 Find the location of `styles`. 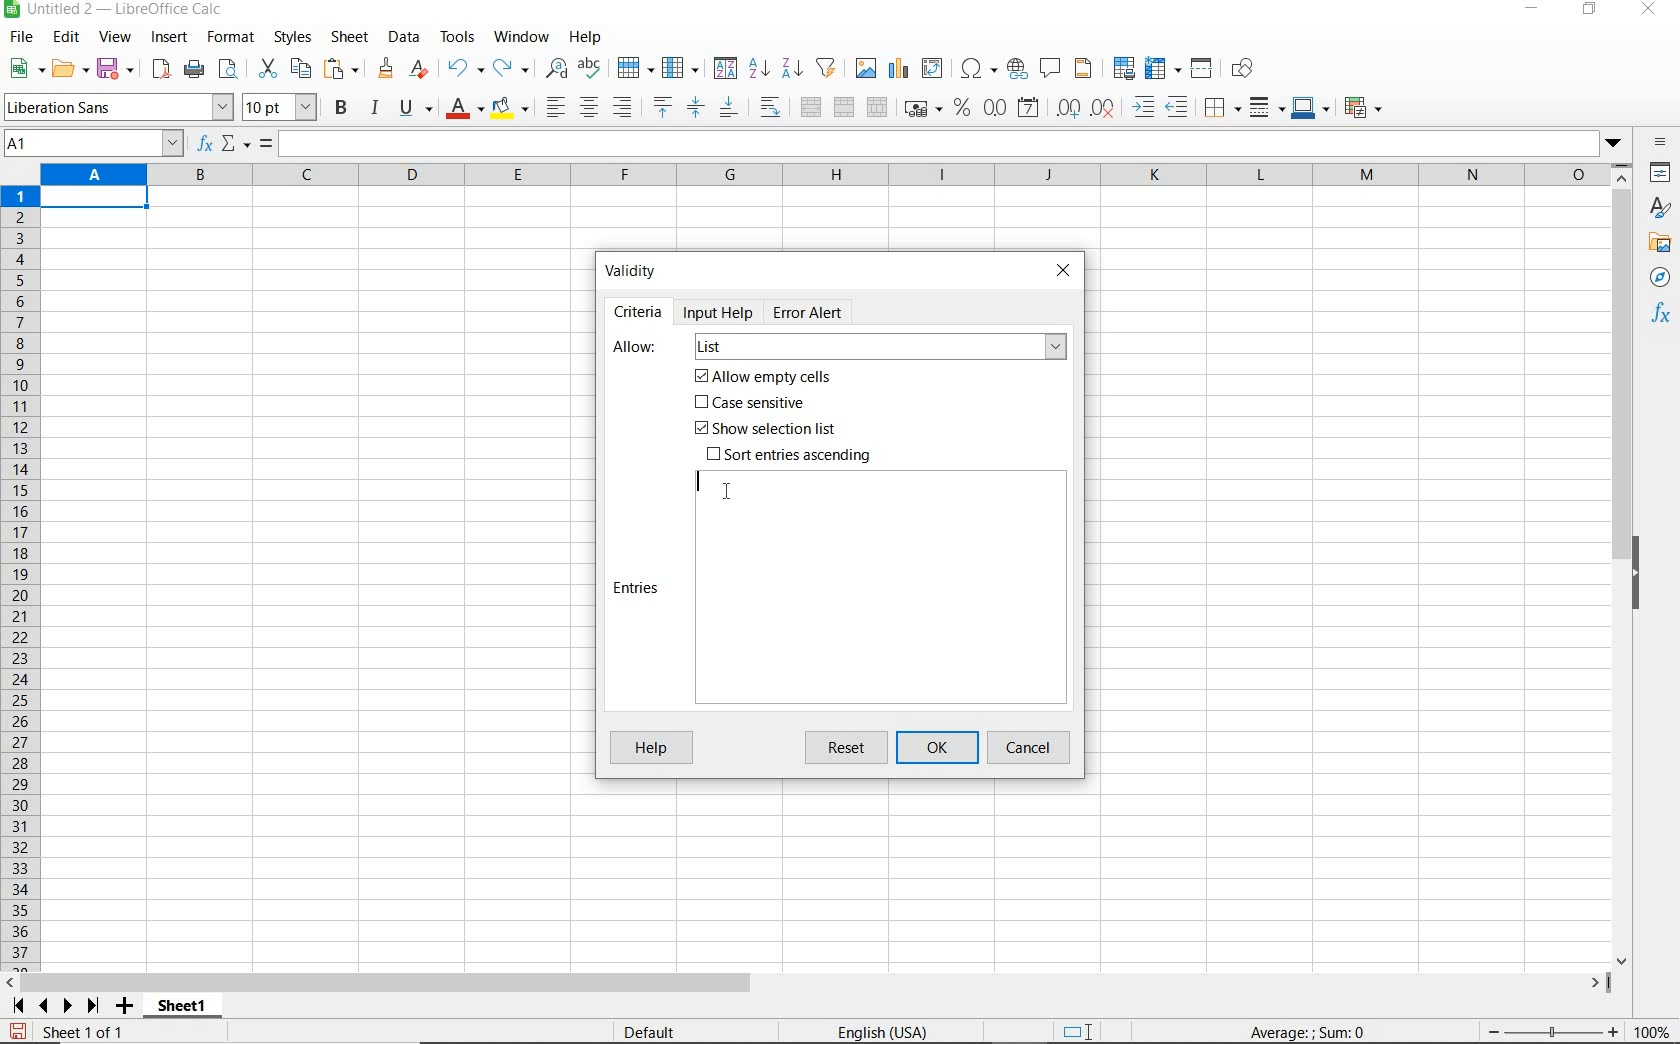

styles is located at coordinates (1661, 210).